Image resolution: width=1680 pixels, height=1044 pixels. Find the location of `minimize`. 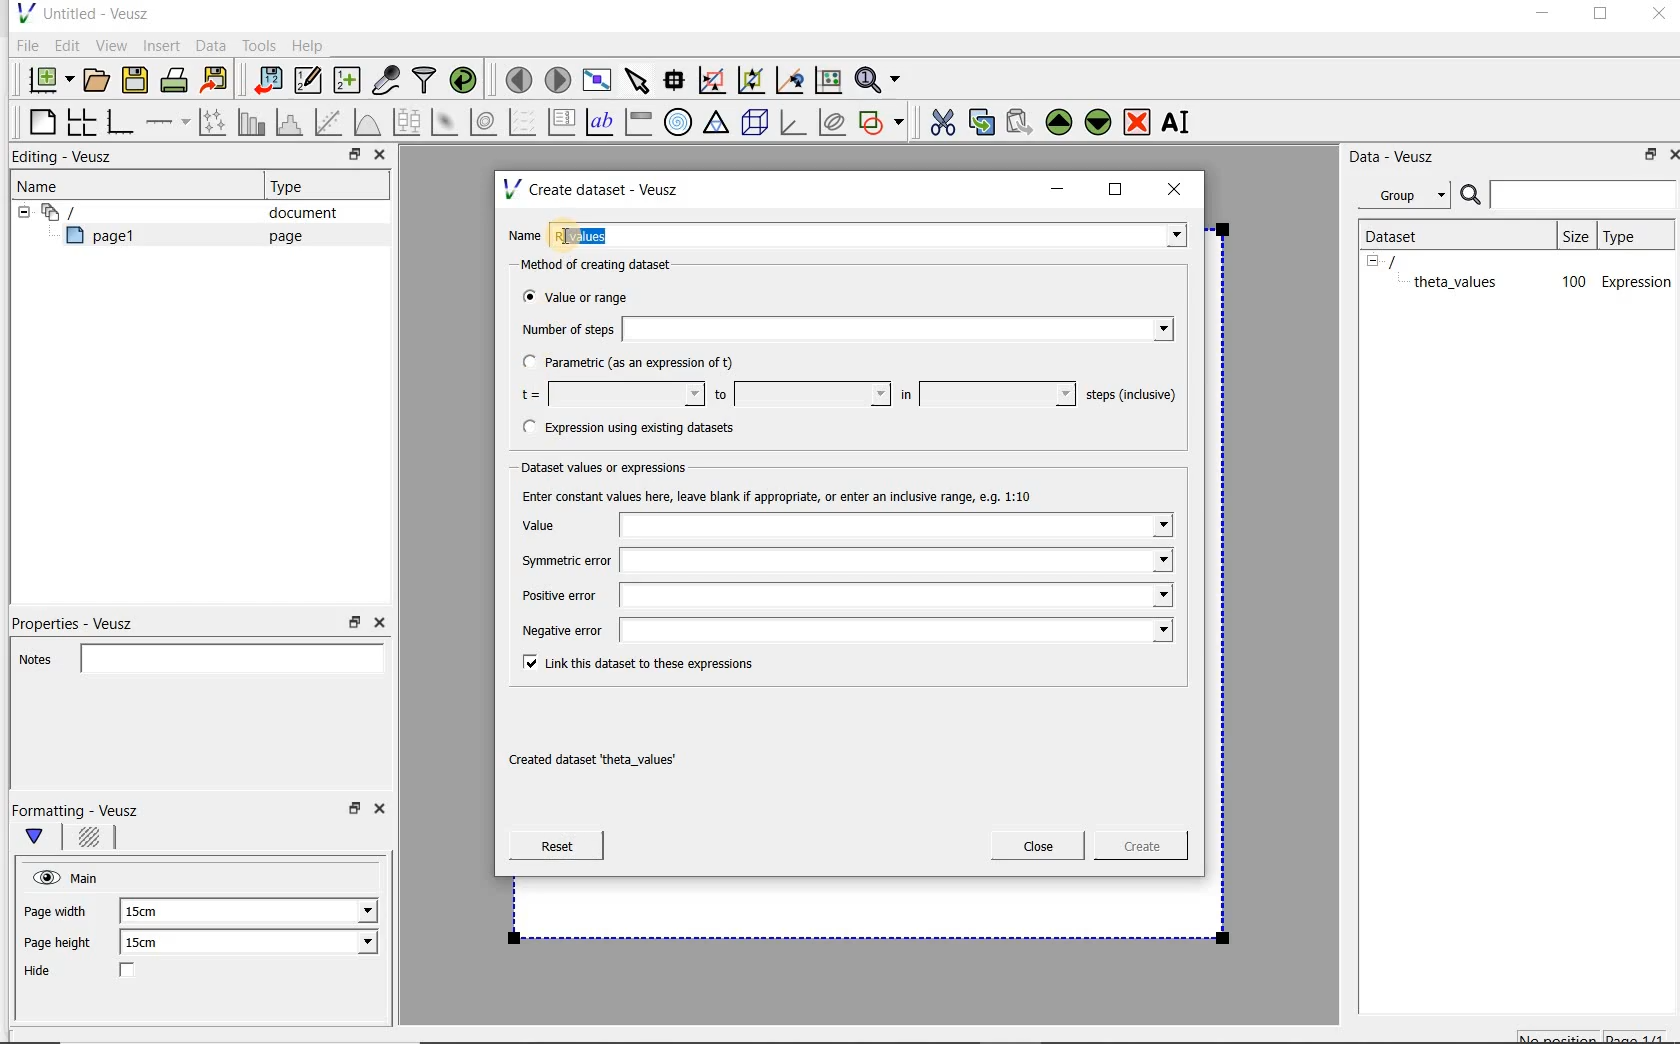

minimize is located at coordinates (1058, 189).